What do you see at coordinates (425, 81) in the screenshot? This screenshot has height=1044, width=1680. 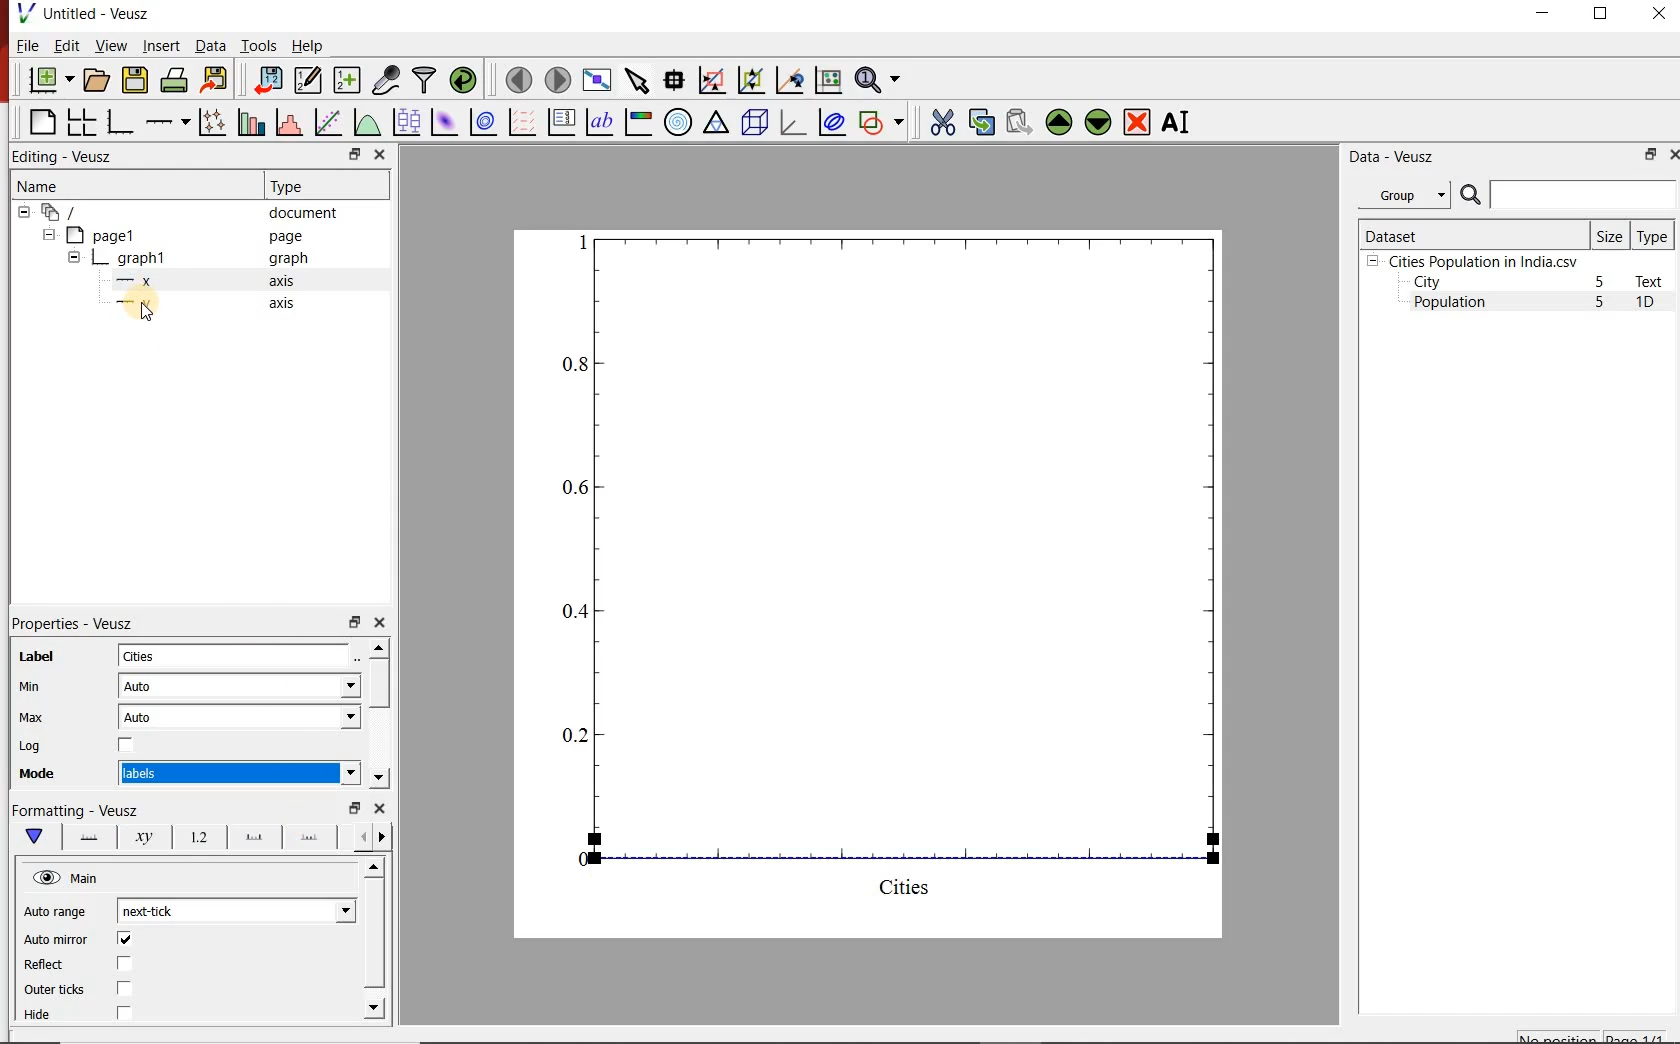 I see `filter data` at bounding box center [425, 81].